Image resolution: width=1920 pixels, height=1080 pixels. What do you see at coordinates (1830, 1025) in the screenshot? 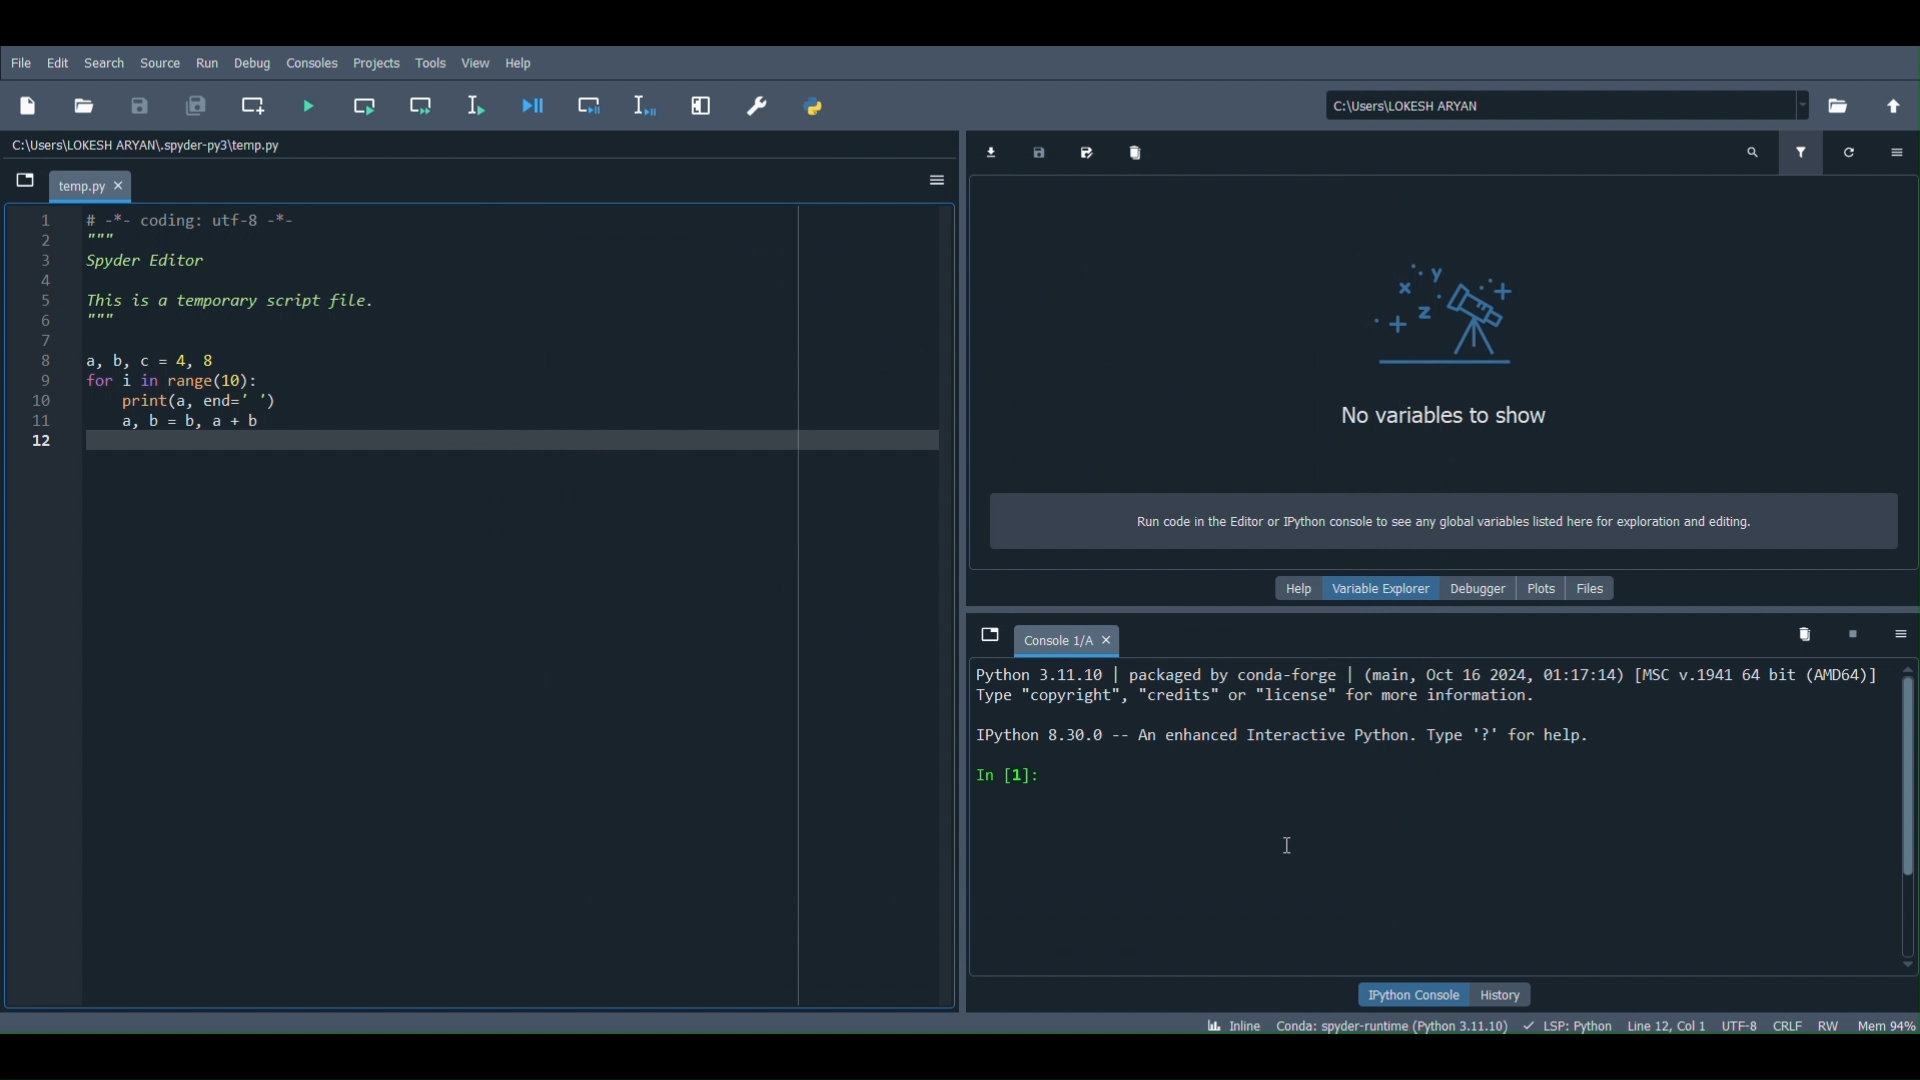
I see `File permissions` at bounding box center [1830, 1025].